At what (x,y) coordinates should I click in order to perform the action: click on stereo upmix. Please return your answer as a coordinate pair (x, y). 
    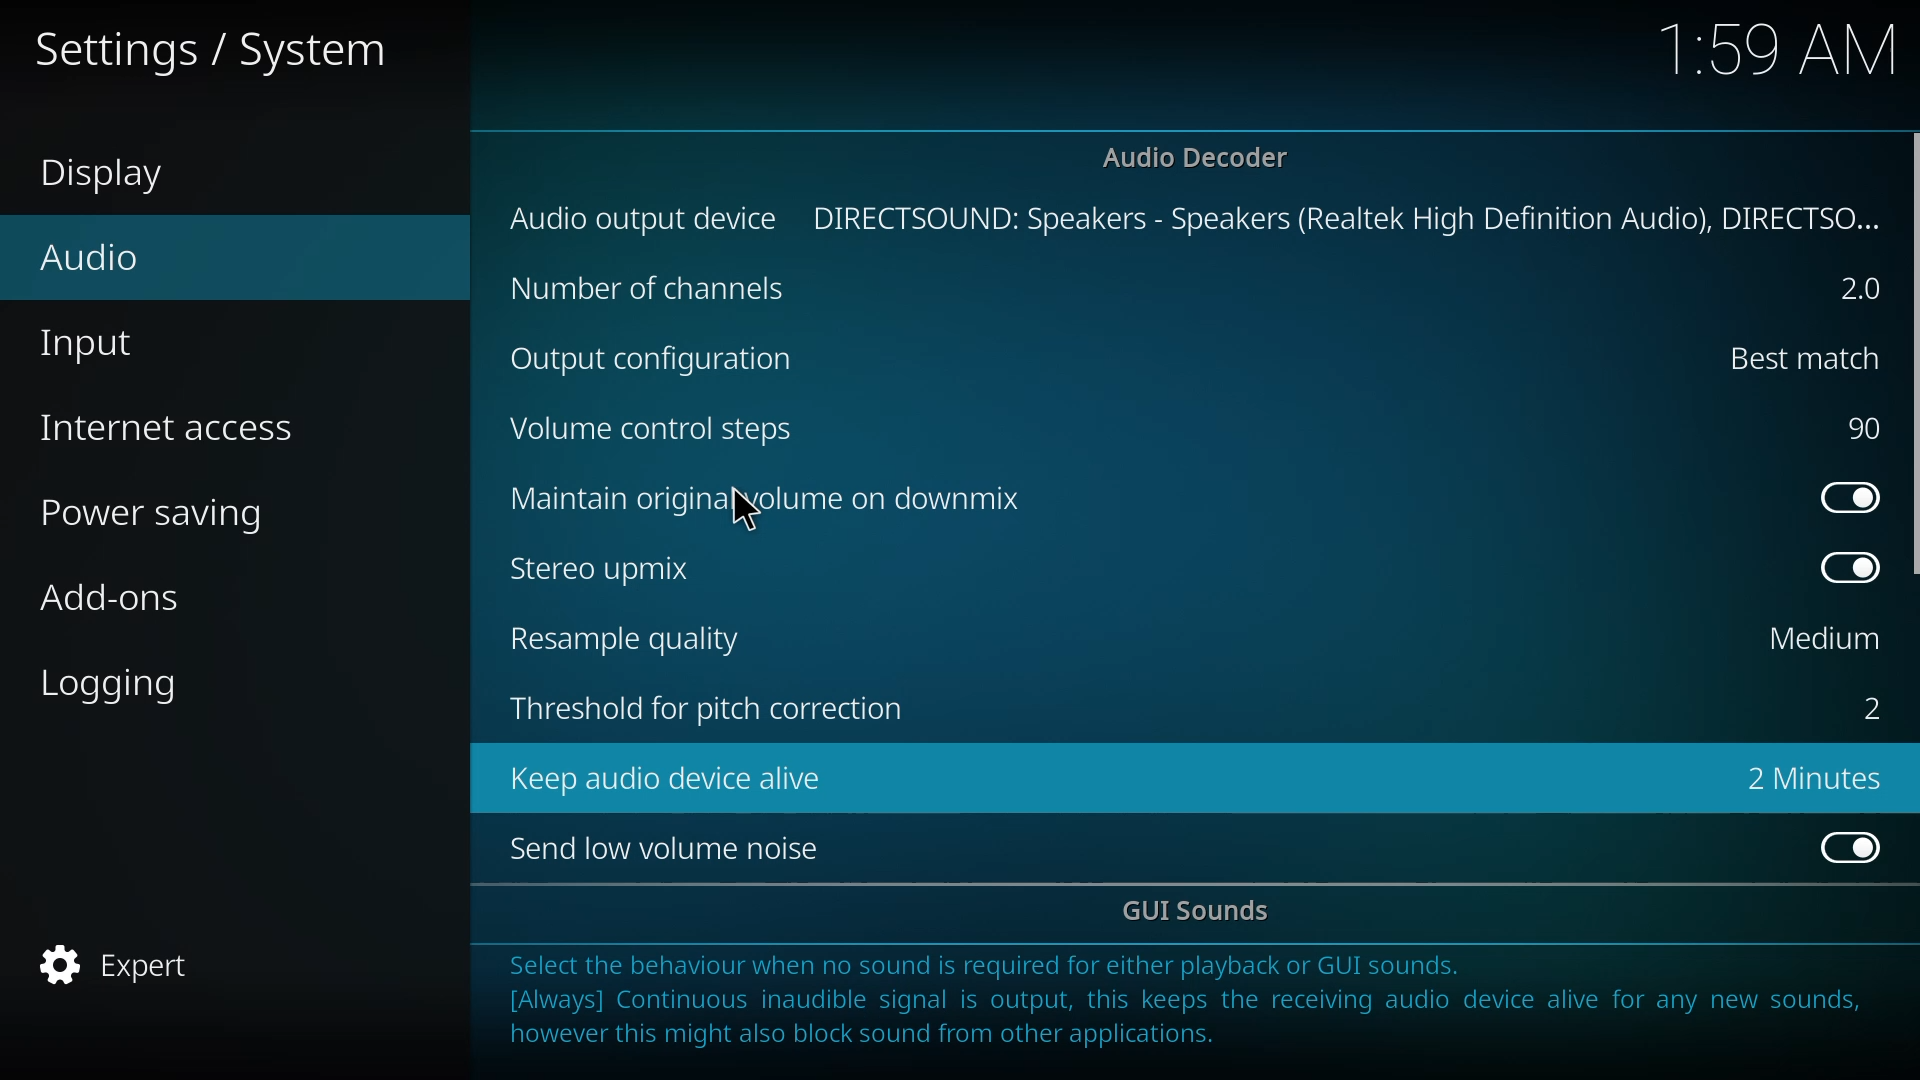
    Looking at the image, I should click on (613, 567).